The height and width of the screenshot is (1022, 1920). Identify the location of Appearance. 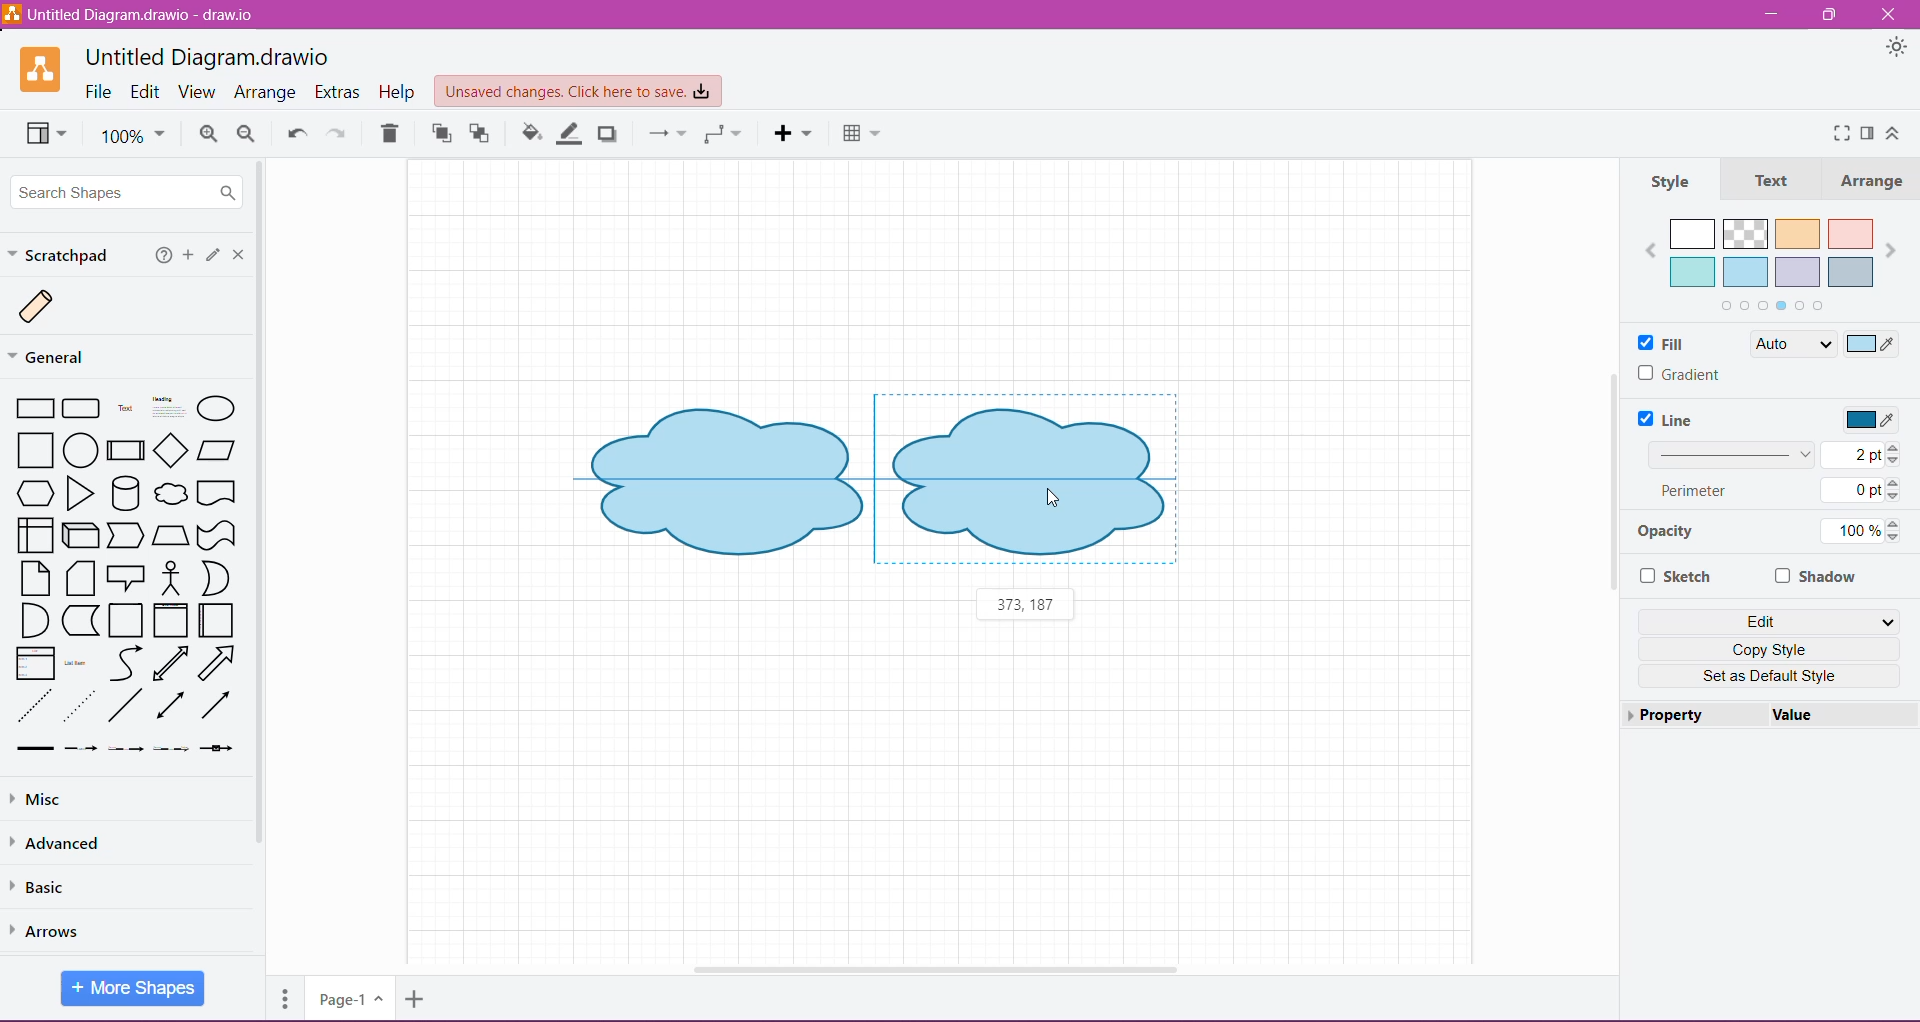
(1896, 49).